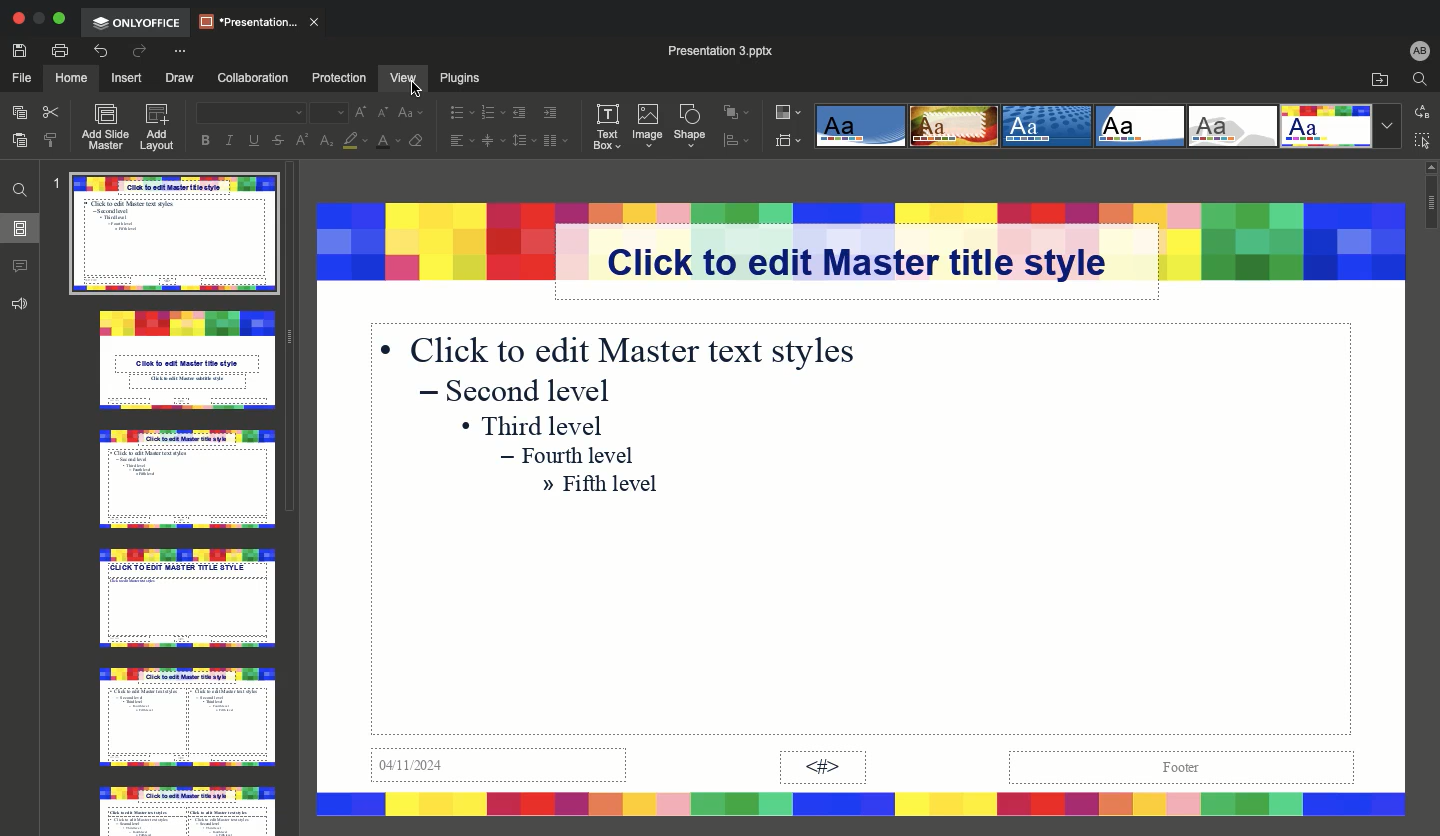 This screenshot has width=1440, height=836. Describe the element at coordinates (550, 111) in the screenshot. I see `Increase indent` at that location.